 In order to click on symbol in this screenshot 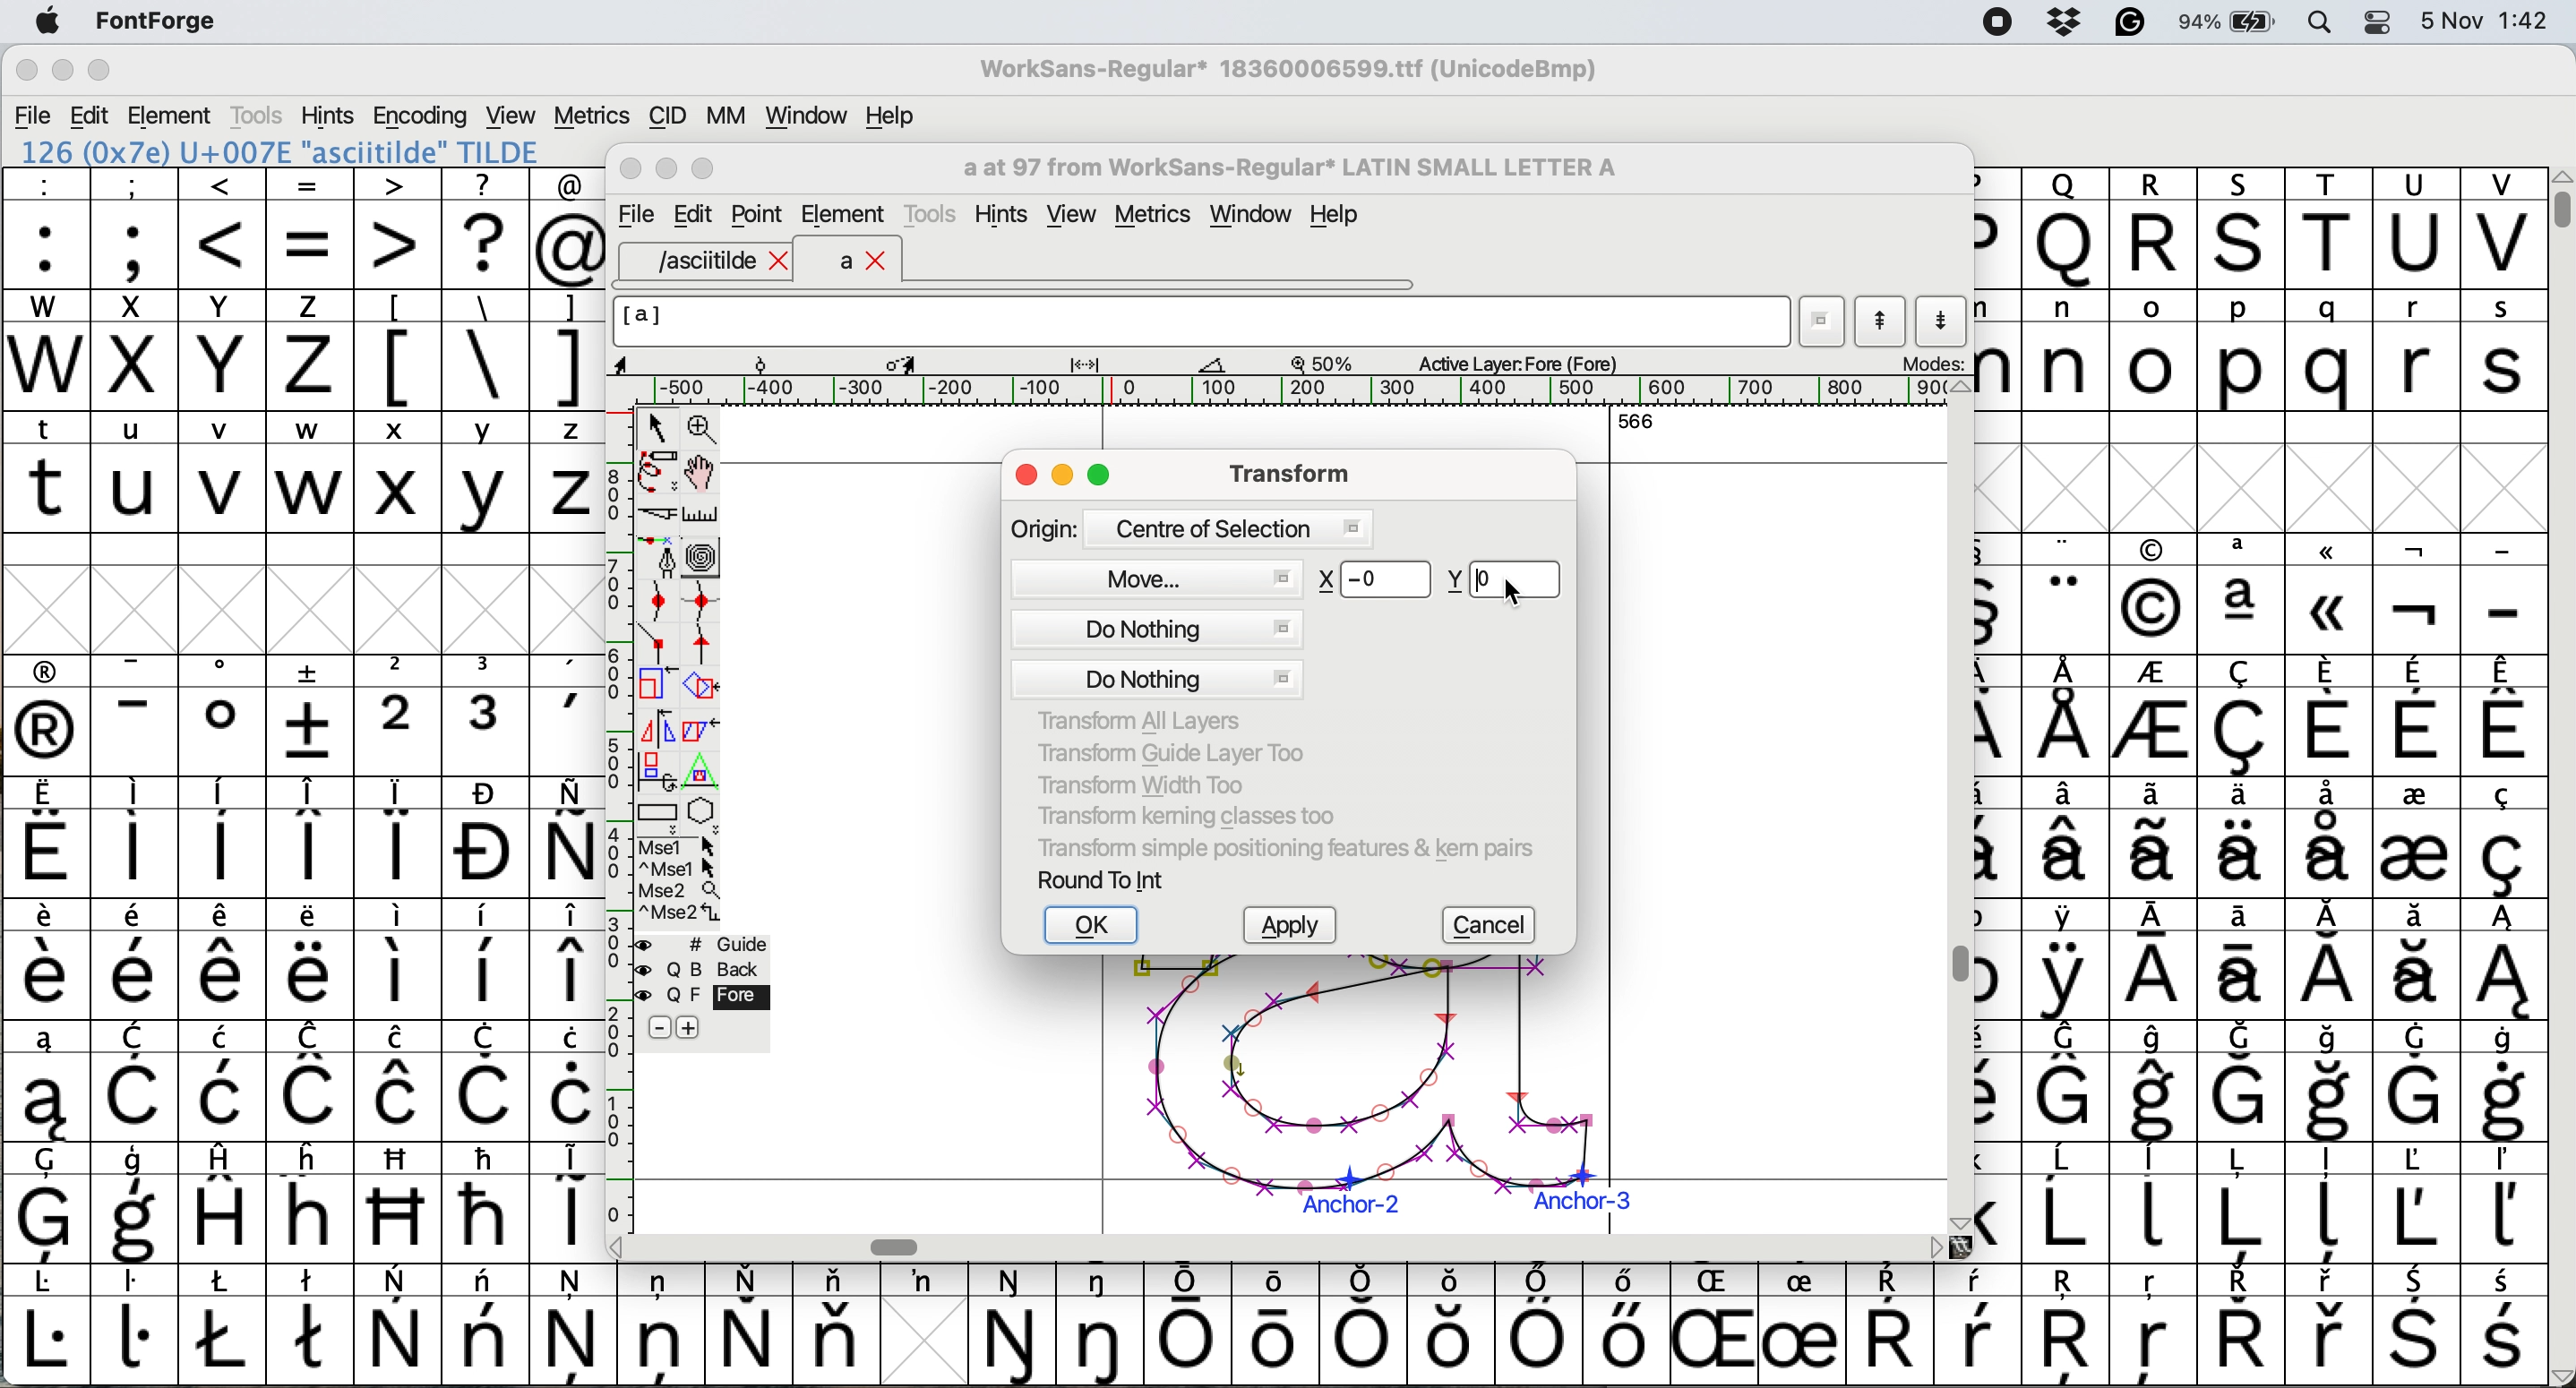, I will do `click(2334, 1083)`.